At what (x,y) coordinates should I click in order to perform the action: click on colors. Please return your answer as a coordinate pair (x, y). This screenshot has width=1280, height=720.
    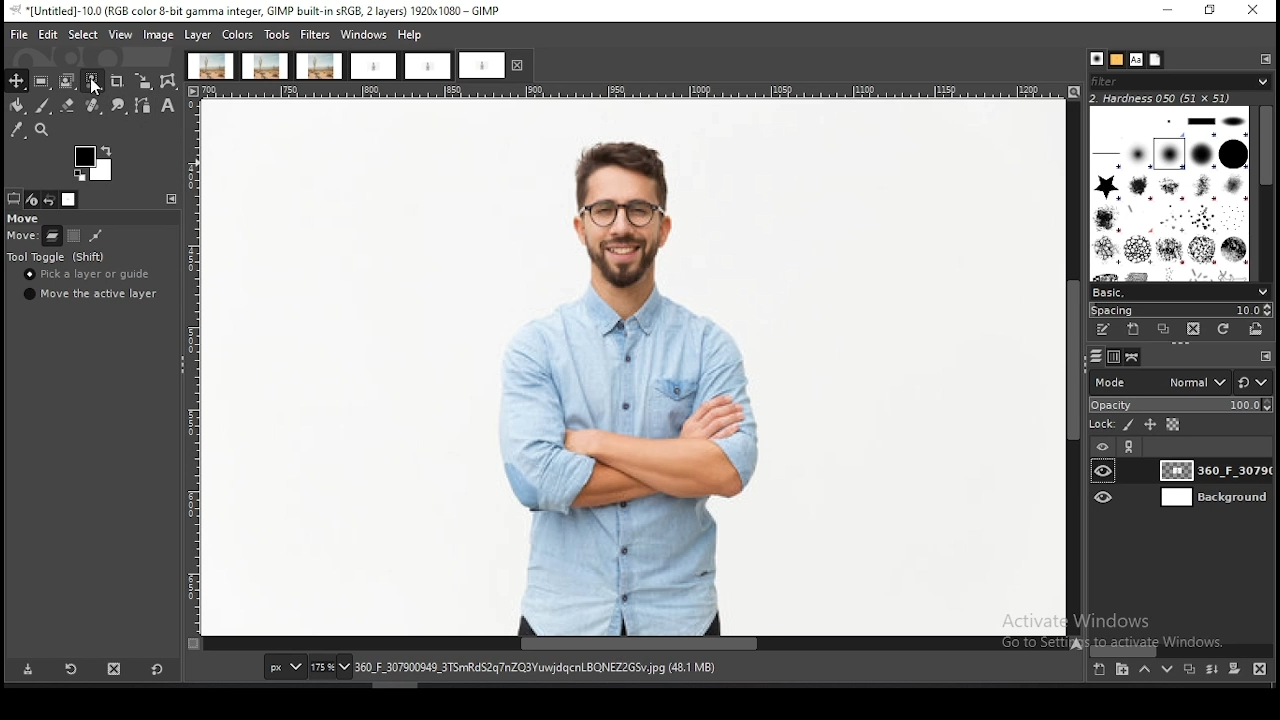
    Looking at the image, I should click on (95, 164).